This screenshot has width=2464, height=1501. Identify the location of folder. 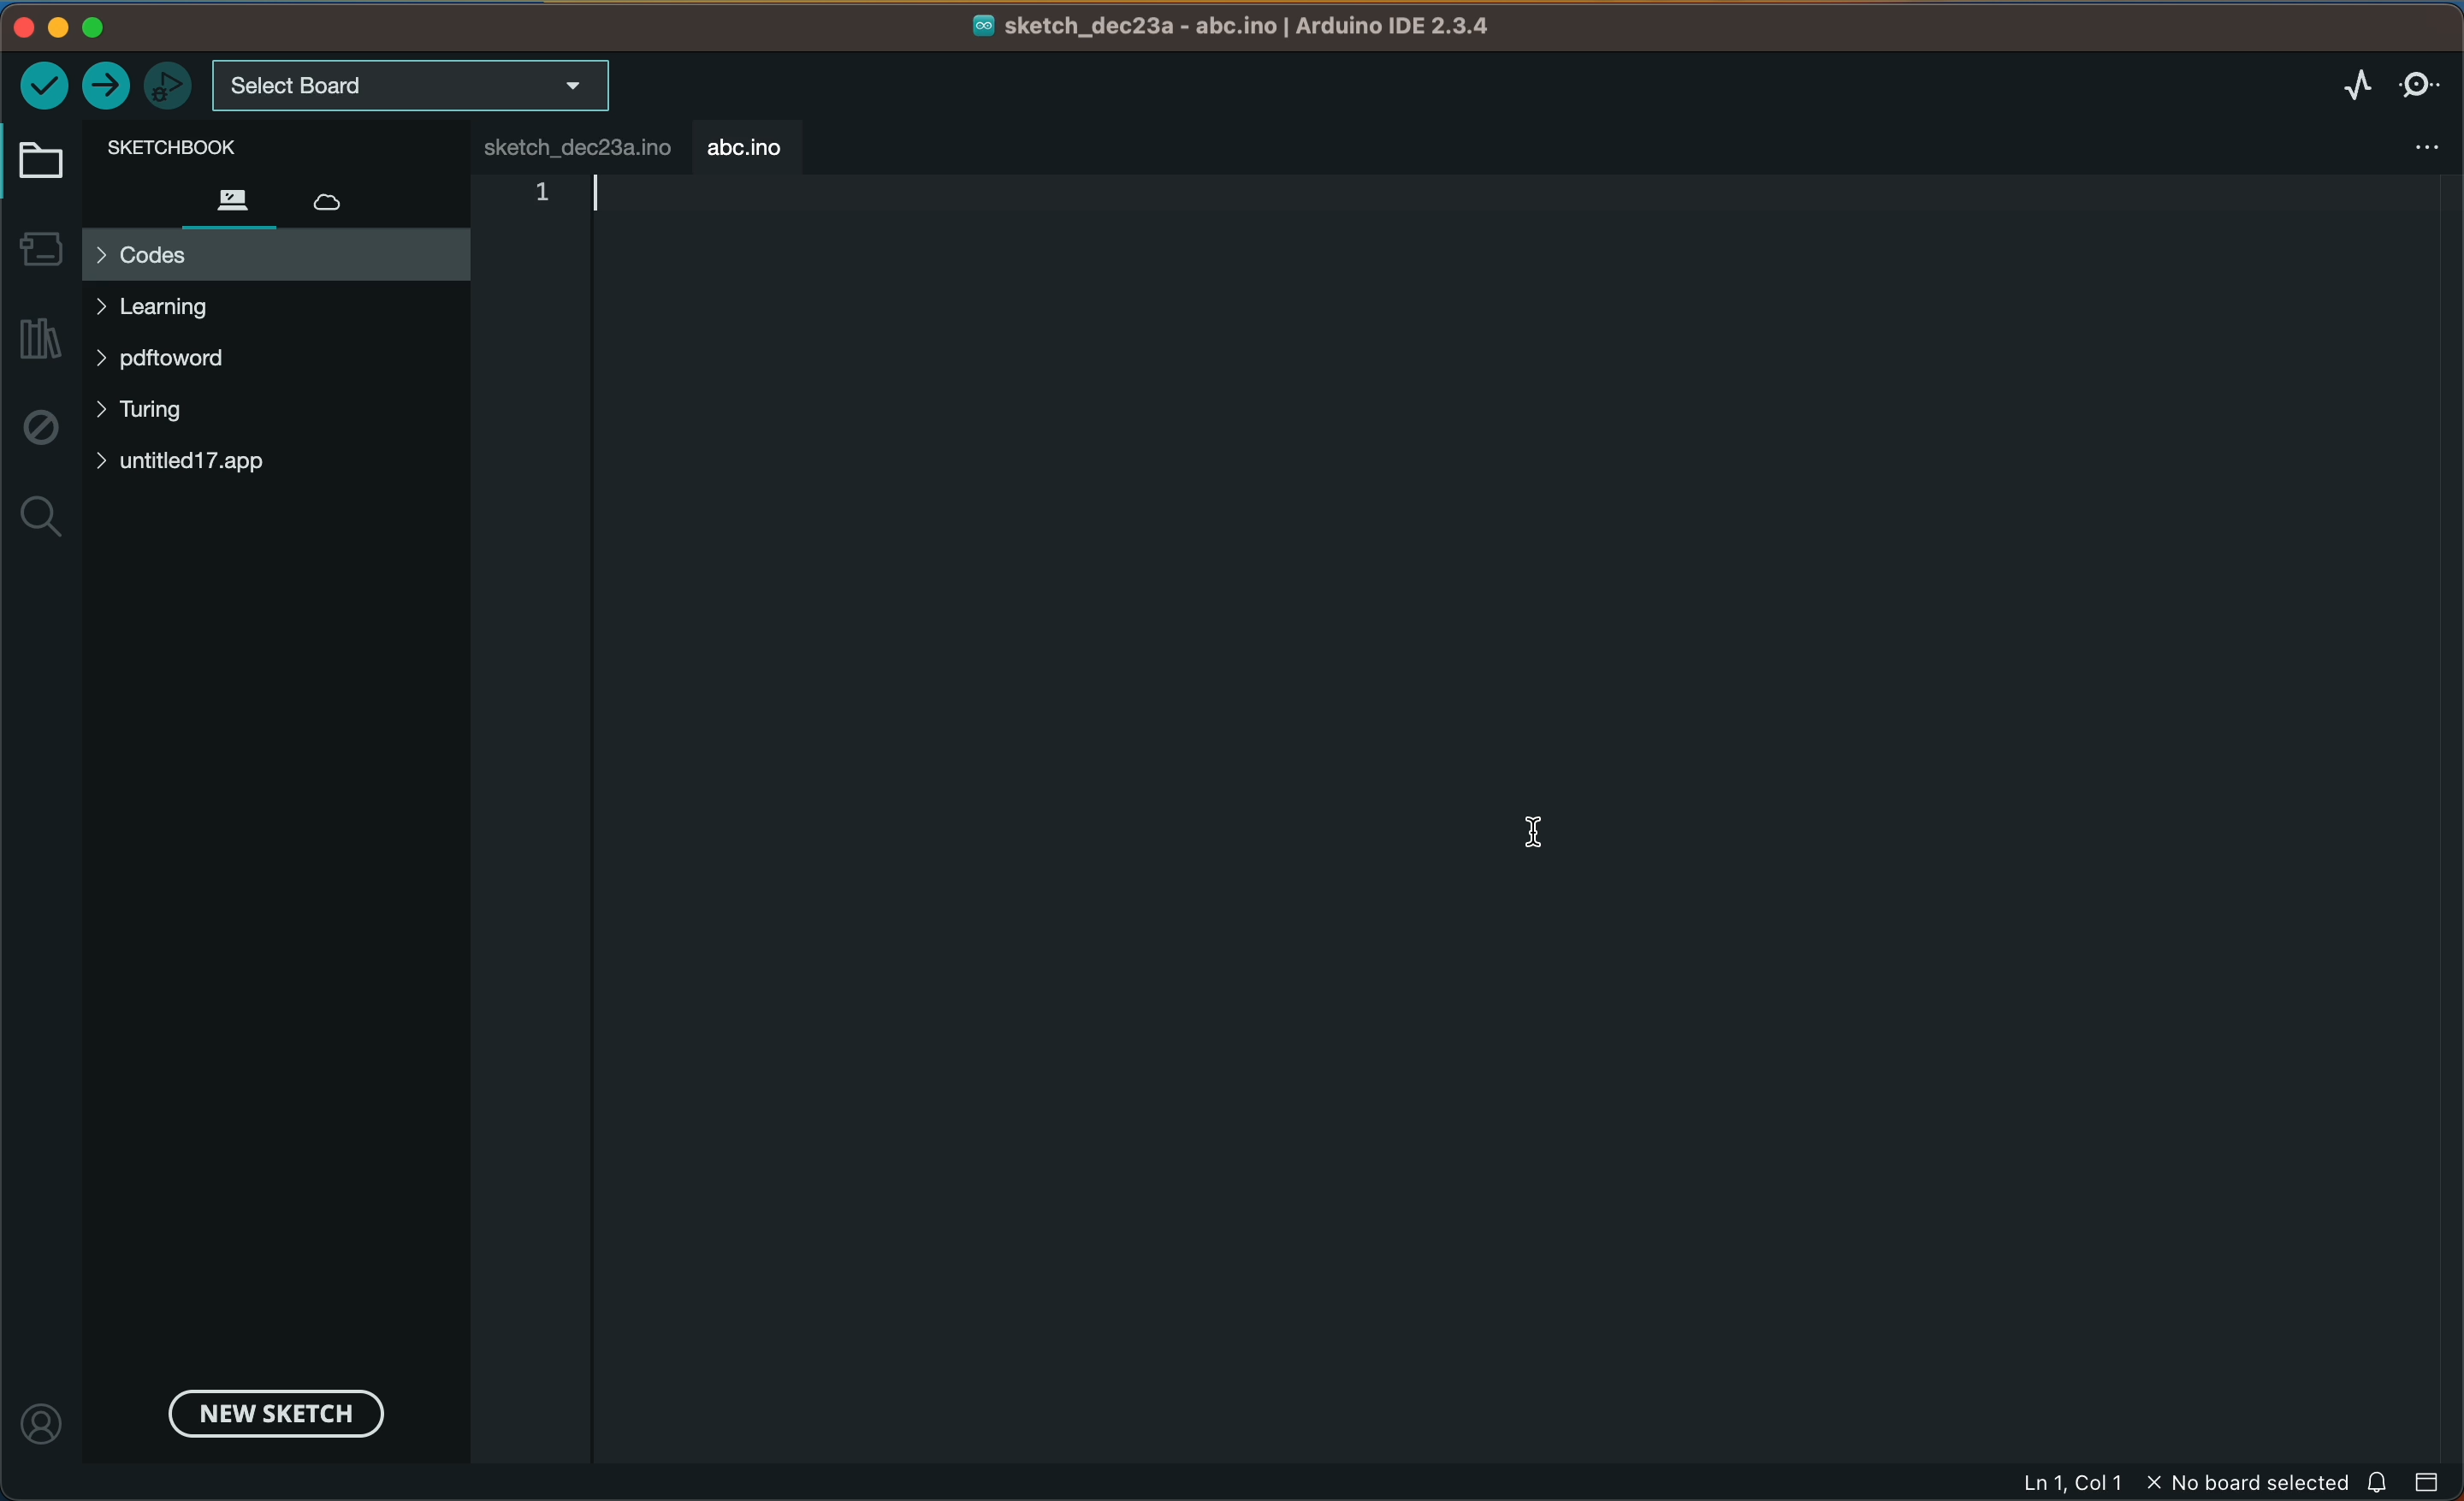
(45, 162).